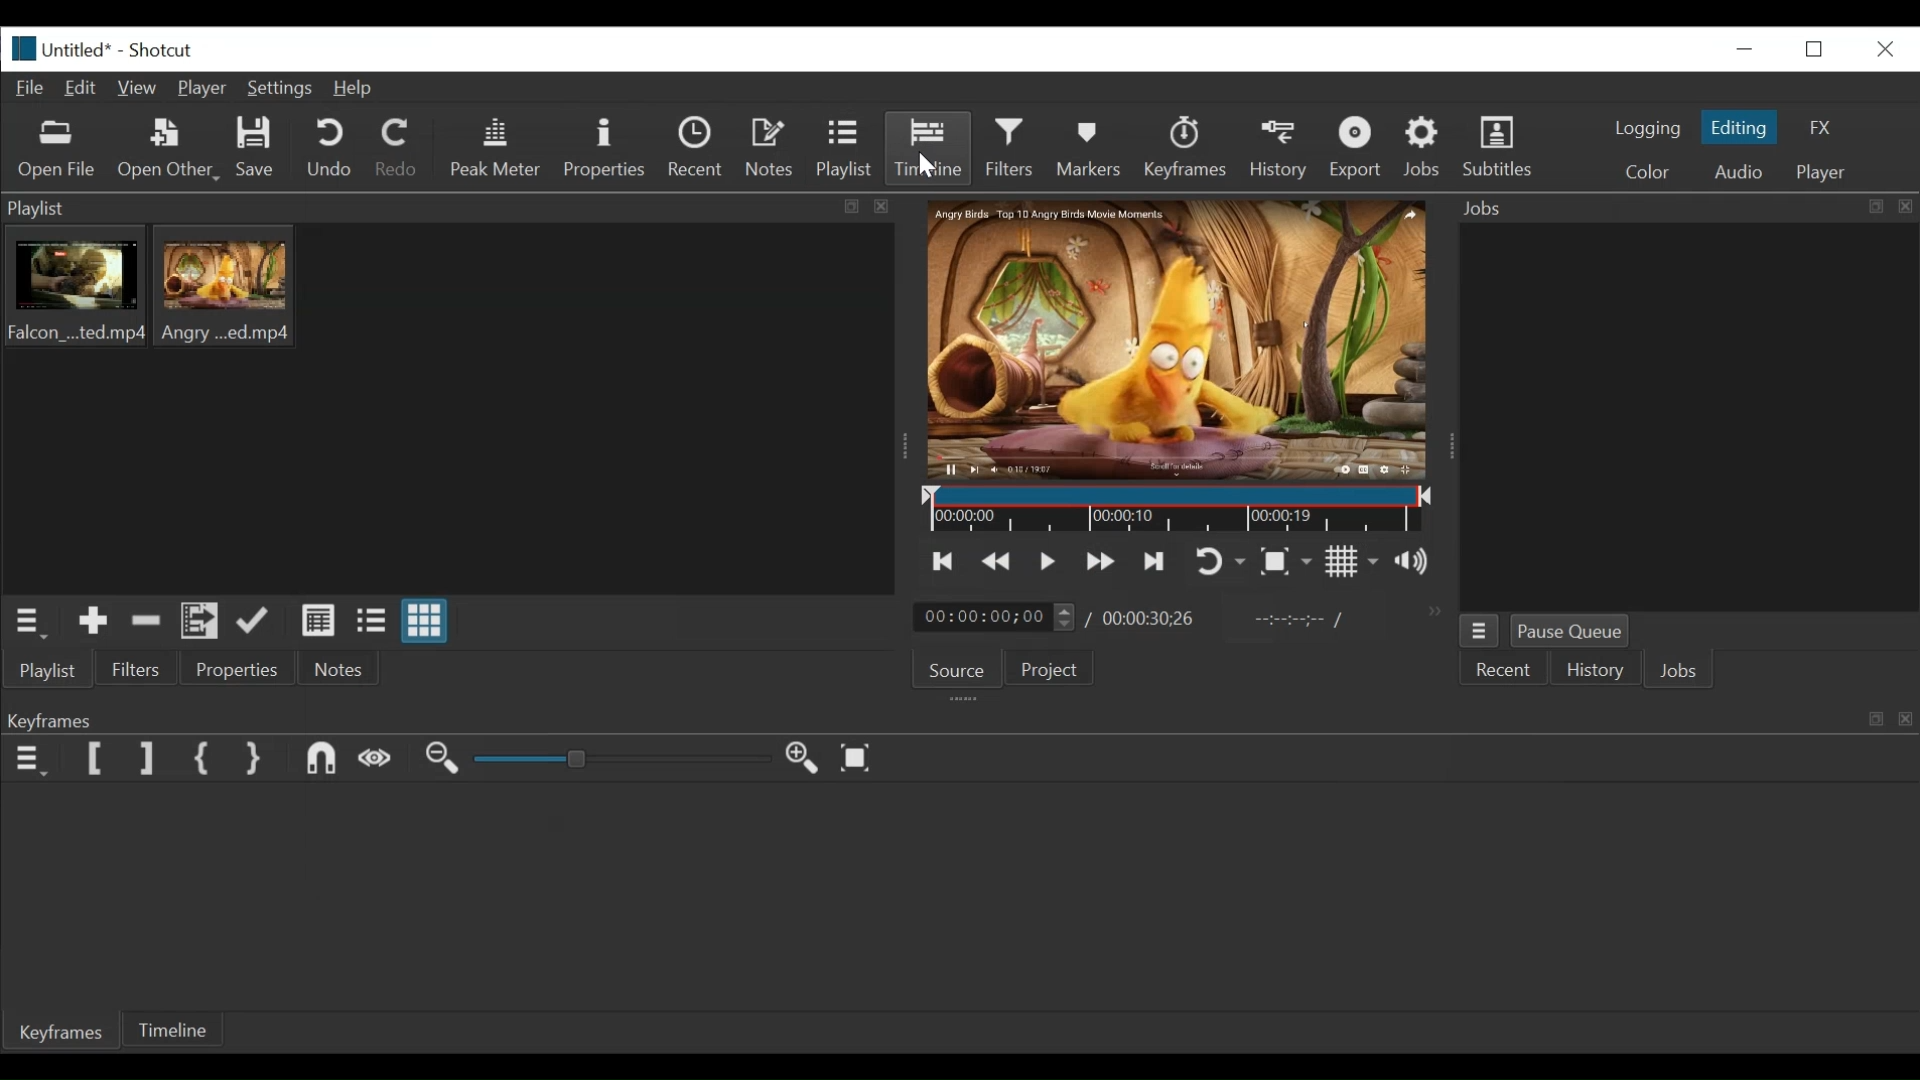  What do you see at coordinates (239, 670) in the screenshot?
I see `properties` at bounding box center [239, 670].